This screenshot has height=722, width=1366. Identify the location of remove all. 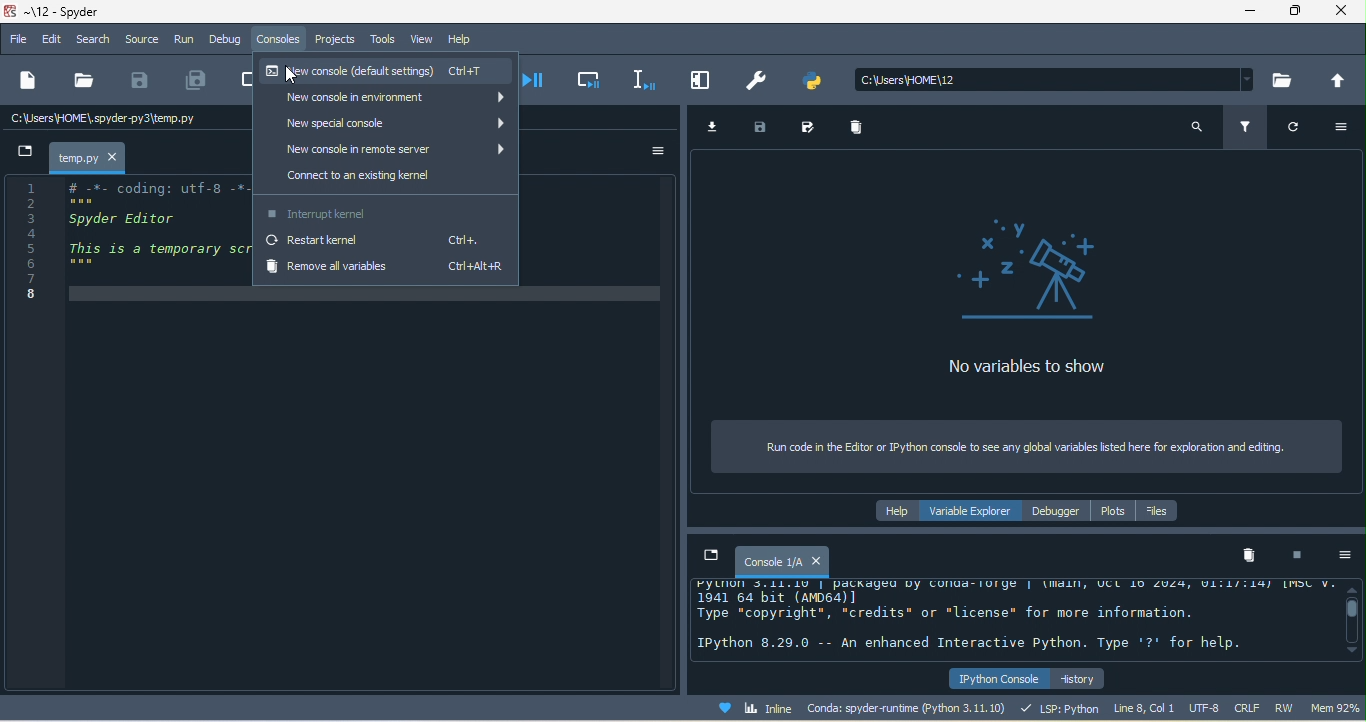
(1251, 558).